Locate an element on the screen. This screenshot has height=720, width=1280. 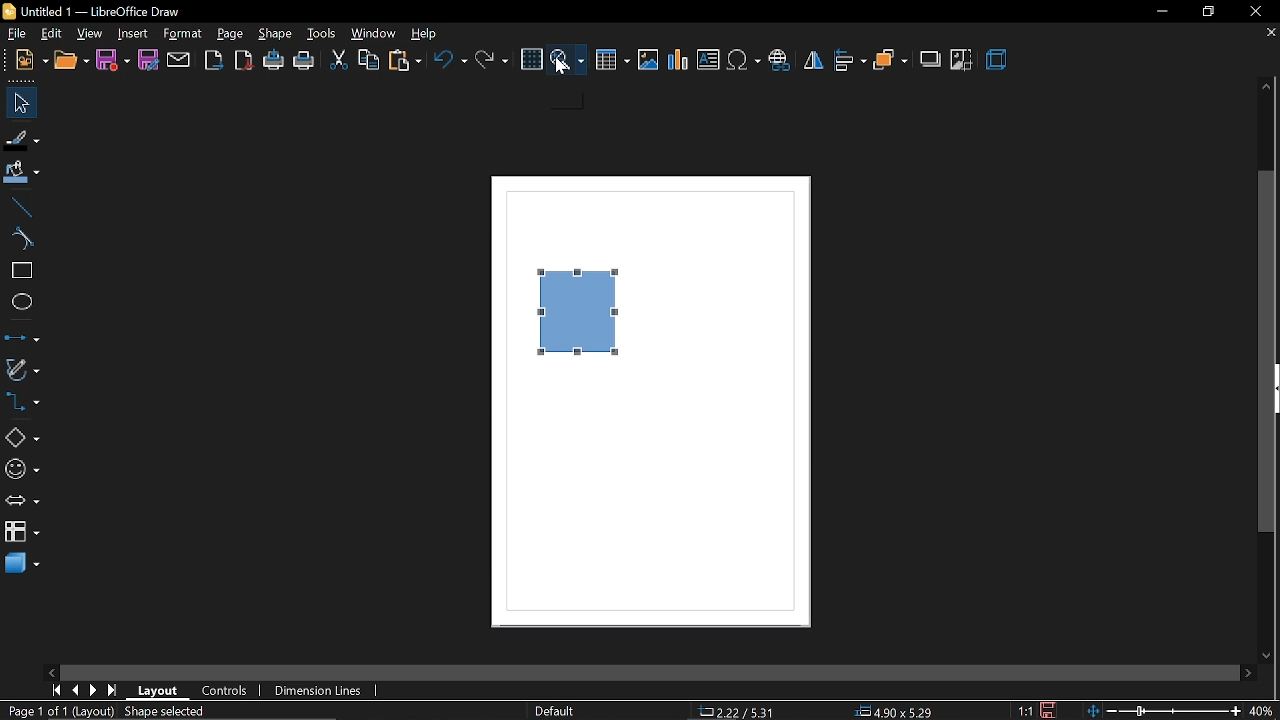
shape selected is located at coordinates (168, 711).